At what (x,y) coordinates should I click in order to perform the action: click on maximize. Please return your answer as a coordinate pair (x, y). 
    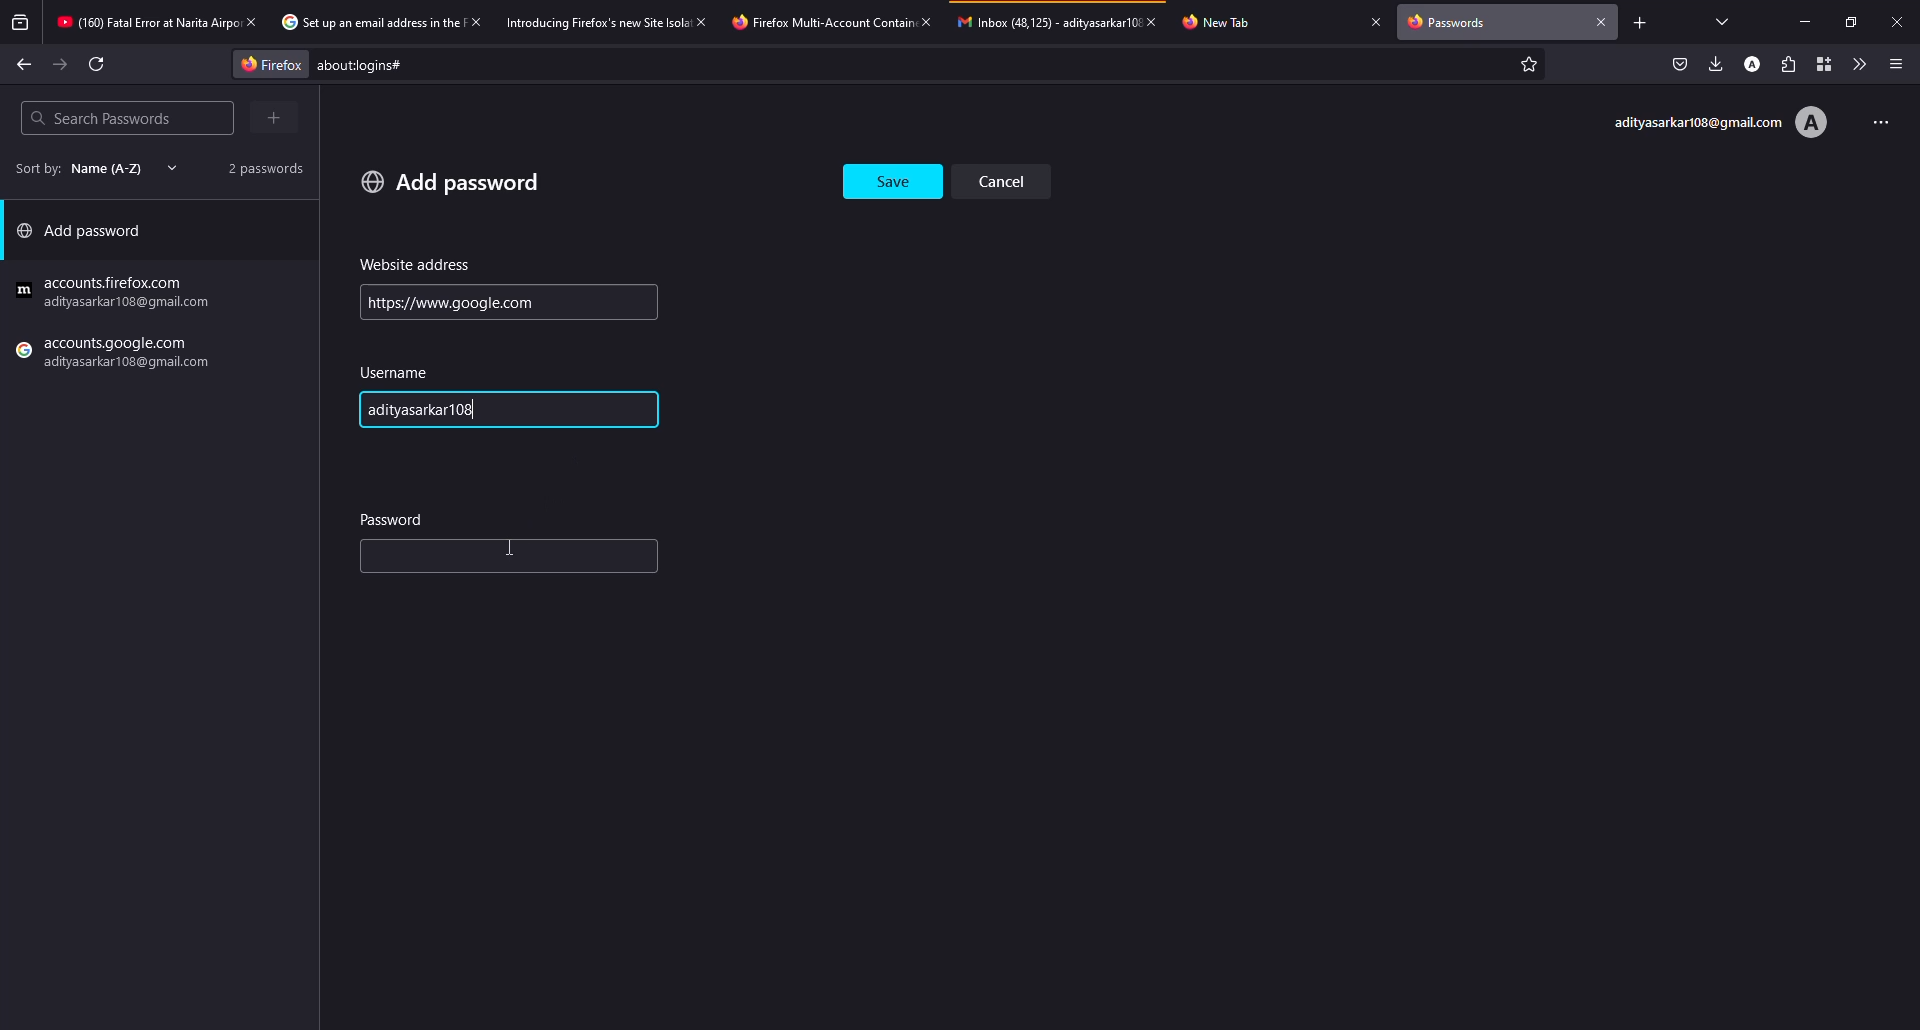
    Looking at the image, I should click on (1846, 22).